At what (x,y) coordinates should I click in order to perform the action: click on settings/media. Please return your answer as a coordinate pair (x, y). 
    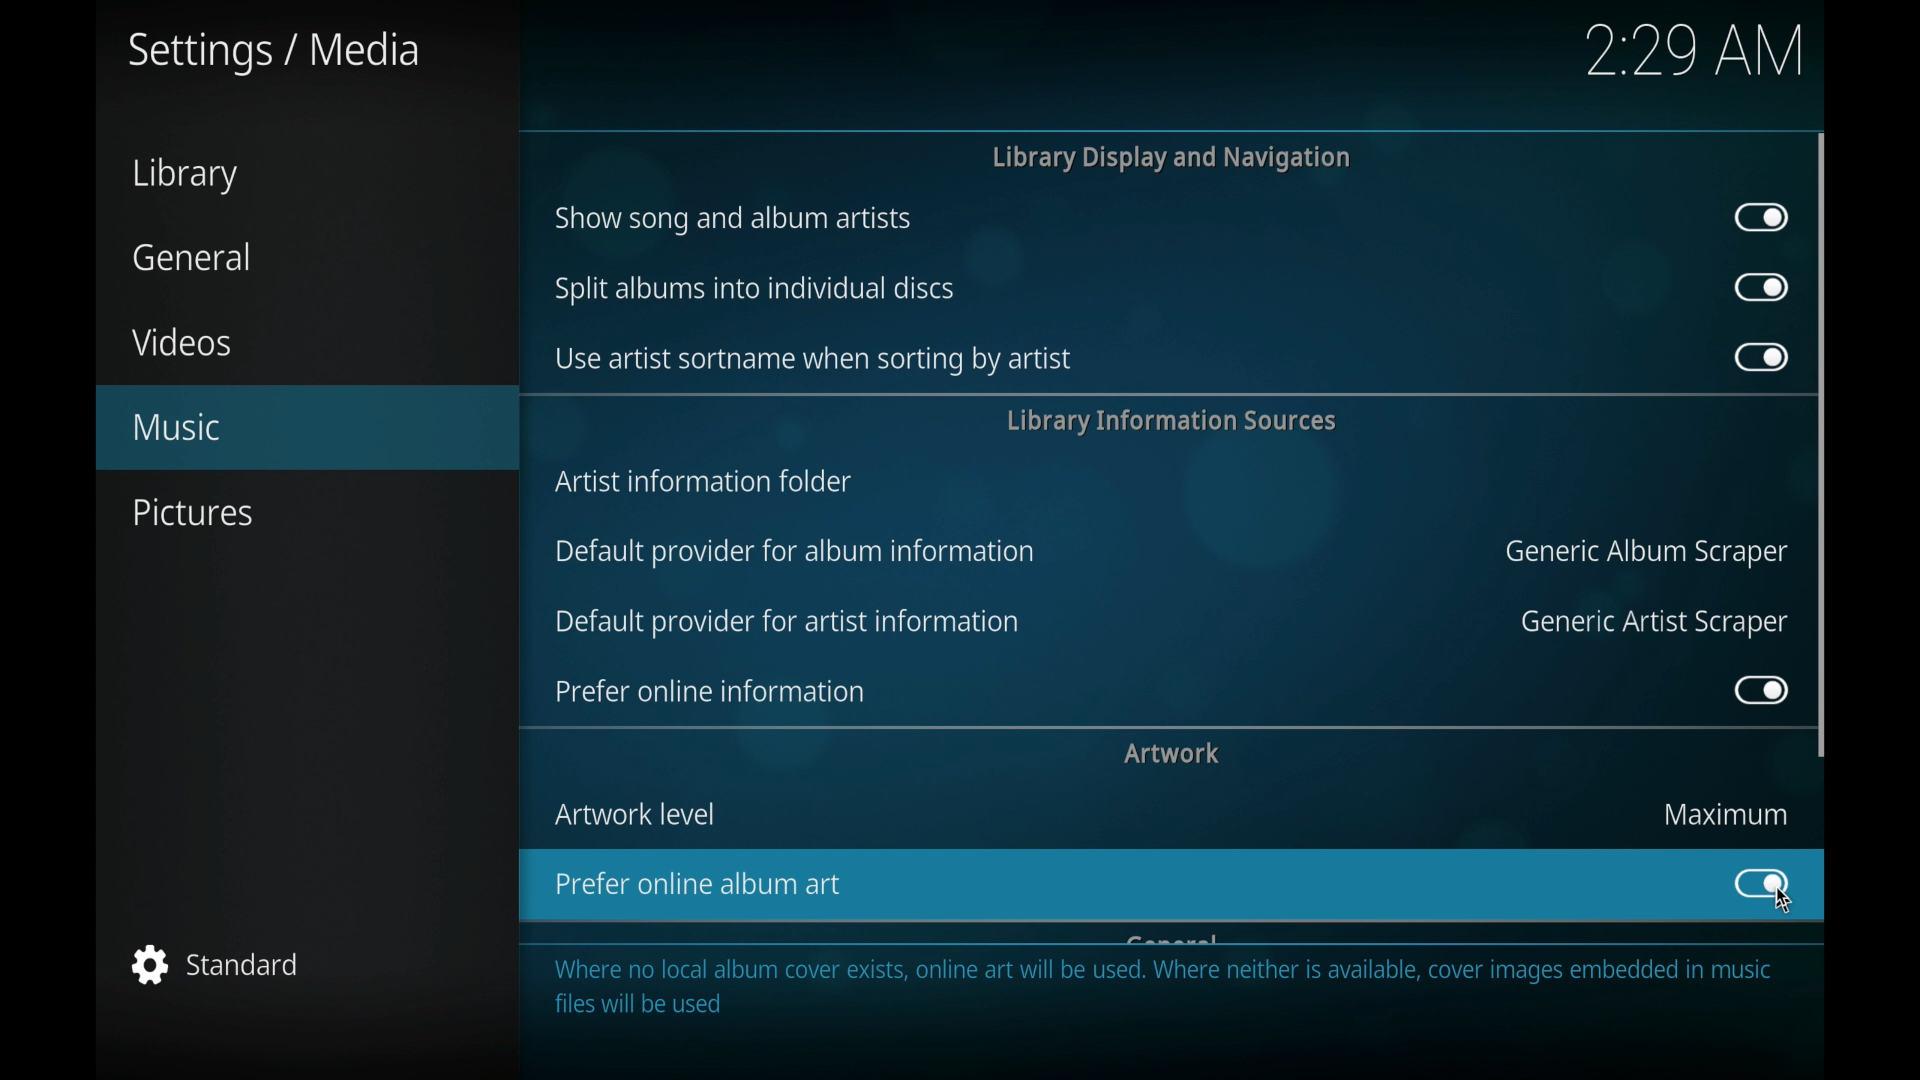
    Looking at the image, I should click on (271, 52).